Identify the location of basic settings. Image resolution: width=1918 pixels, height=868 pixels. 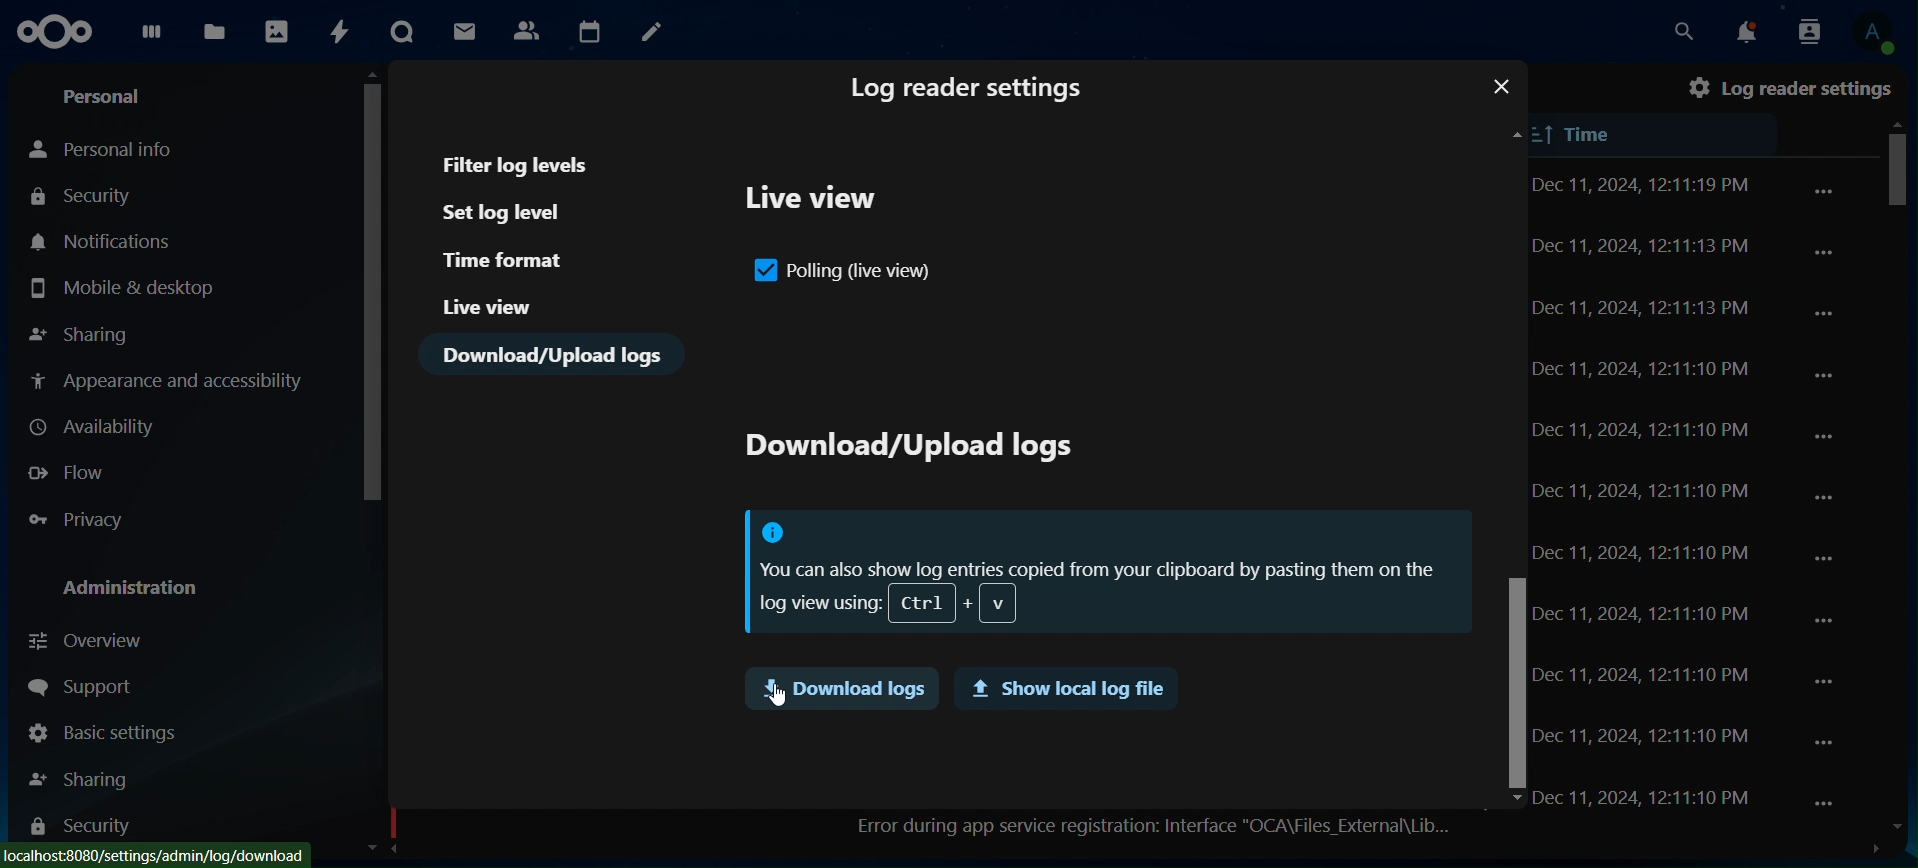
(104, 733).